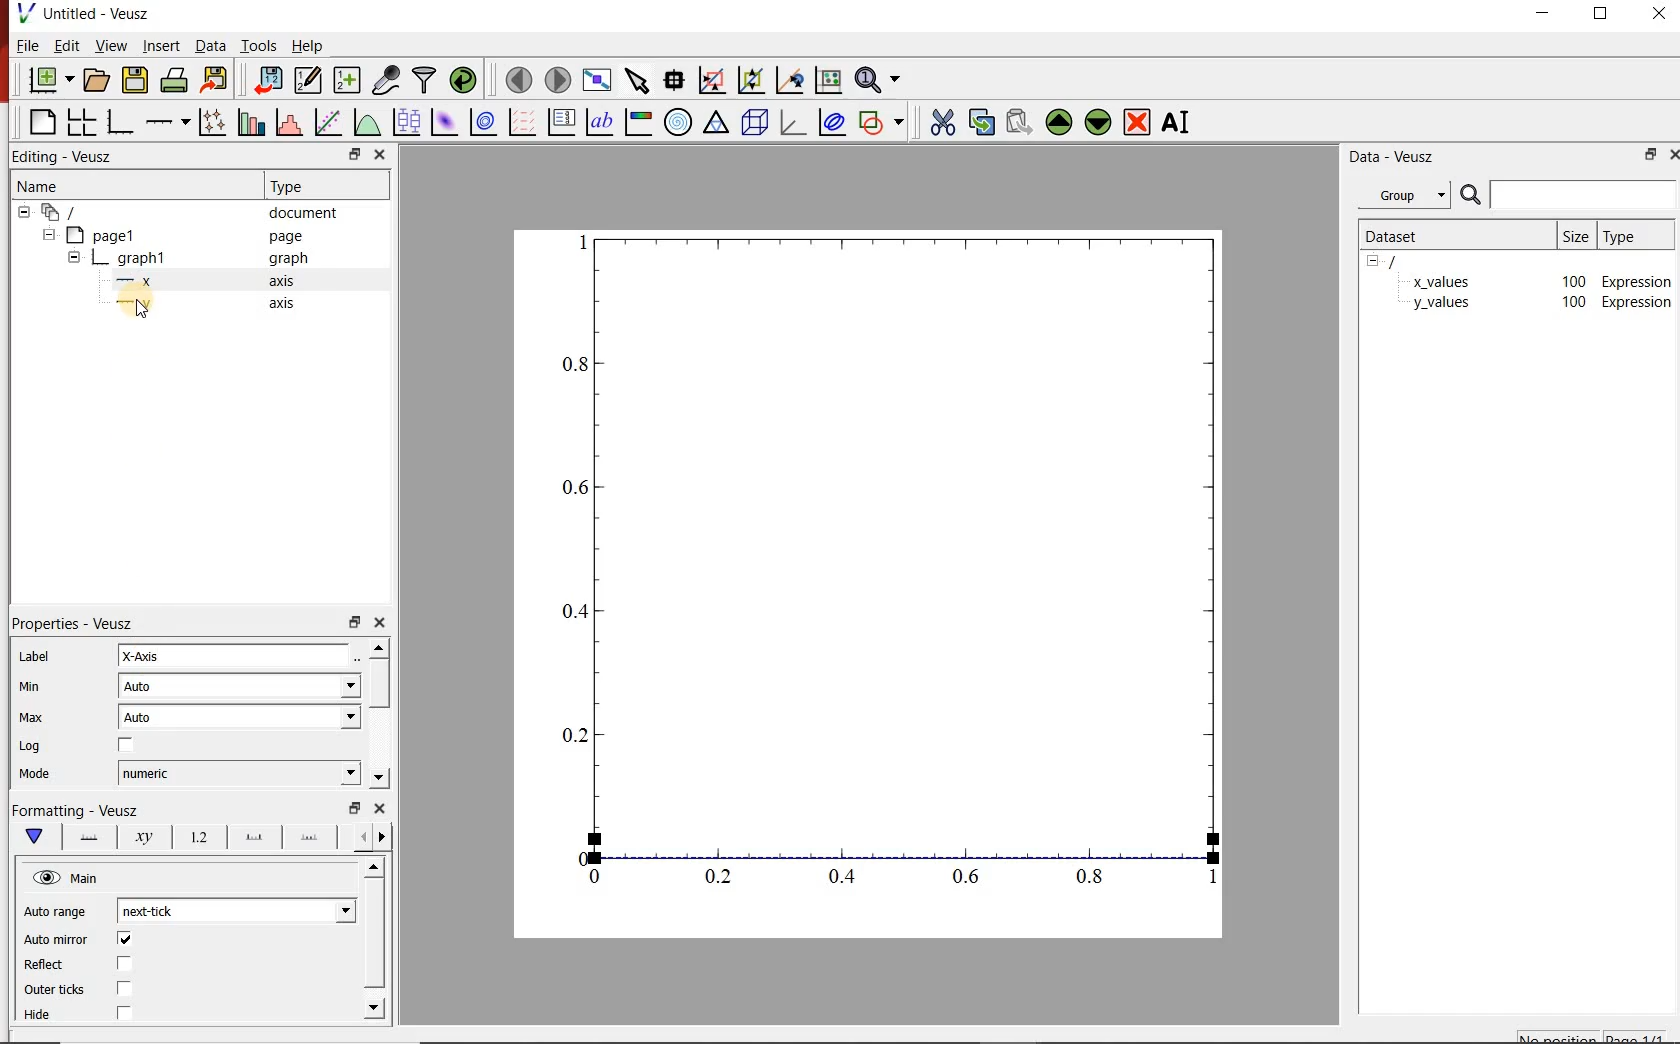 Image resolution: width=1680 pixels, height=1044 pixels. I want to click on view plot fullscreen, so click(600, 80).